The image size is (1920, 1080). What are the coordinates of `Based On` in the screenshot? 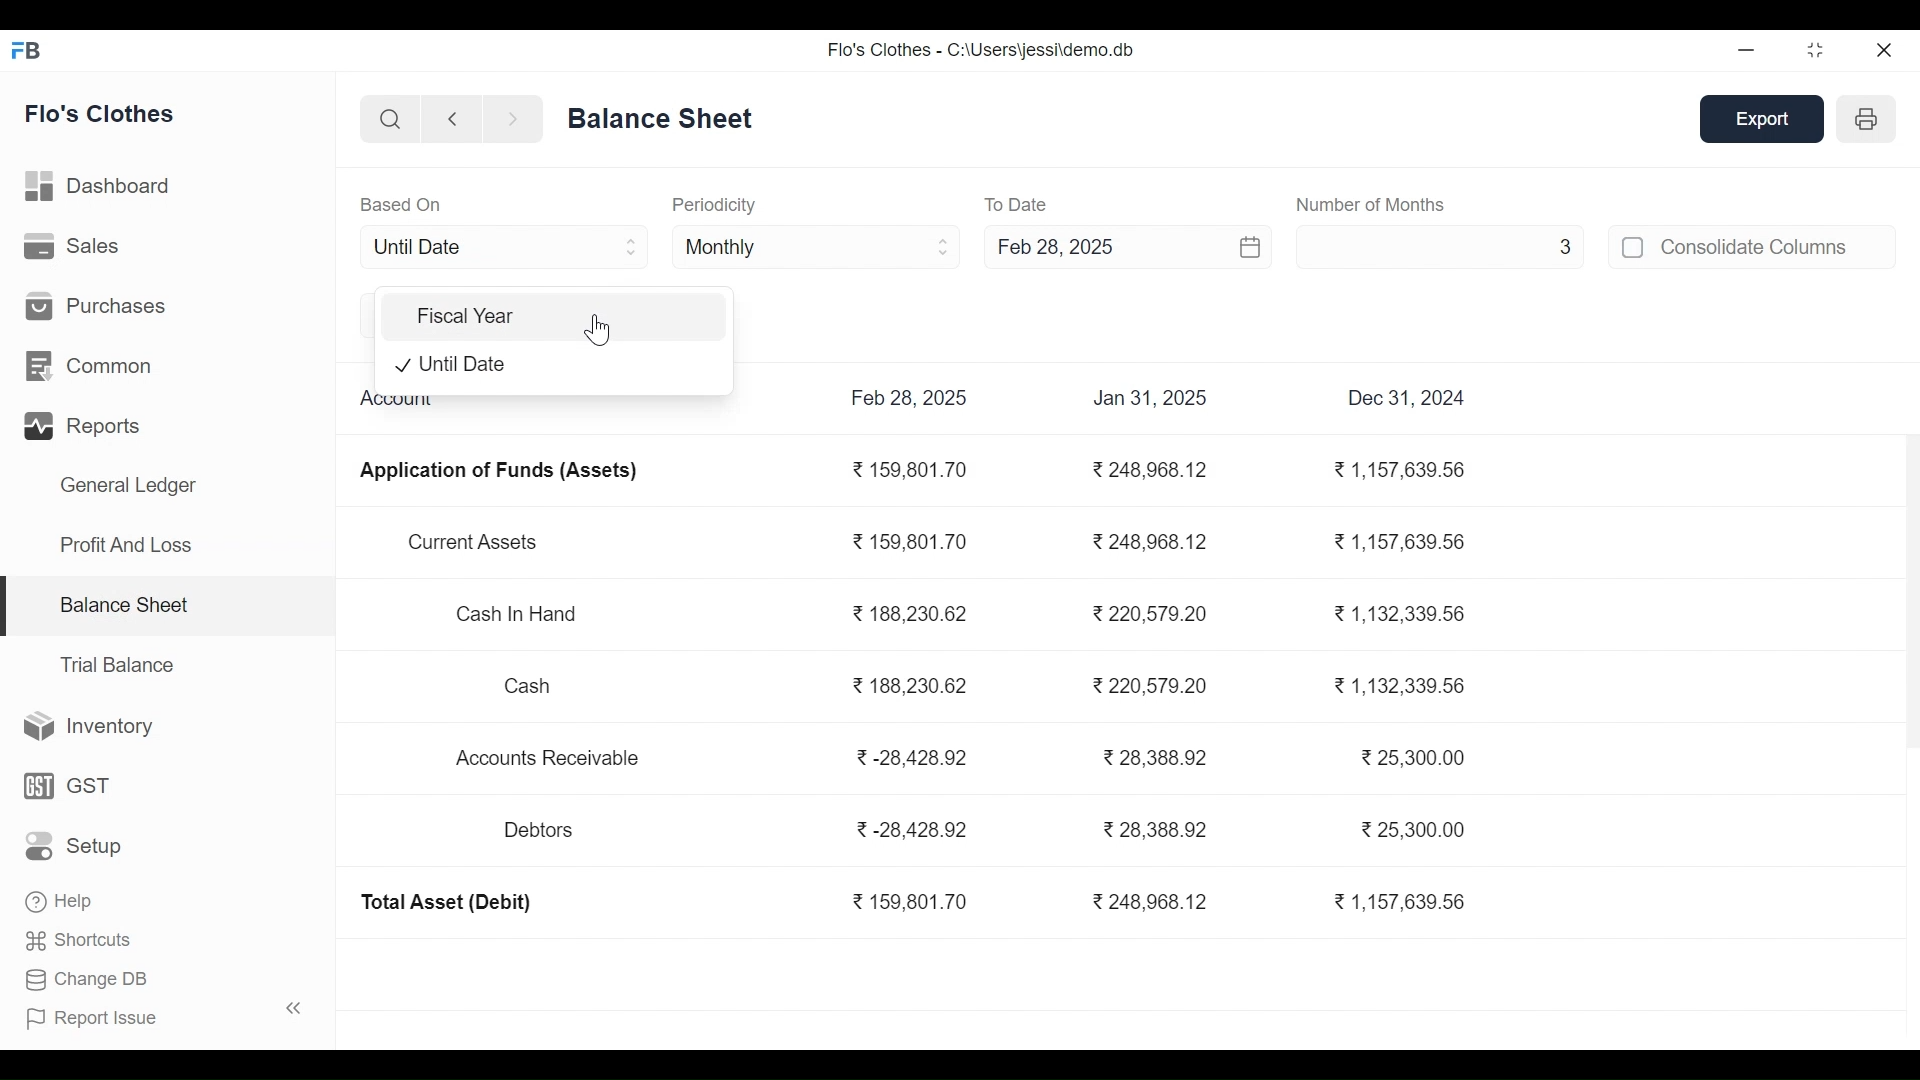 It's located at (401, 204).